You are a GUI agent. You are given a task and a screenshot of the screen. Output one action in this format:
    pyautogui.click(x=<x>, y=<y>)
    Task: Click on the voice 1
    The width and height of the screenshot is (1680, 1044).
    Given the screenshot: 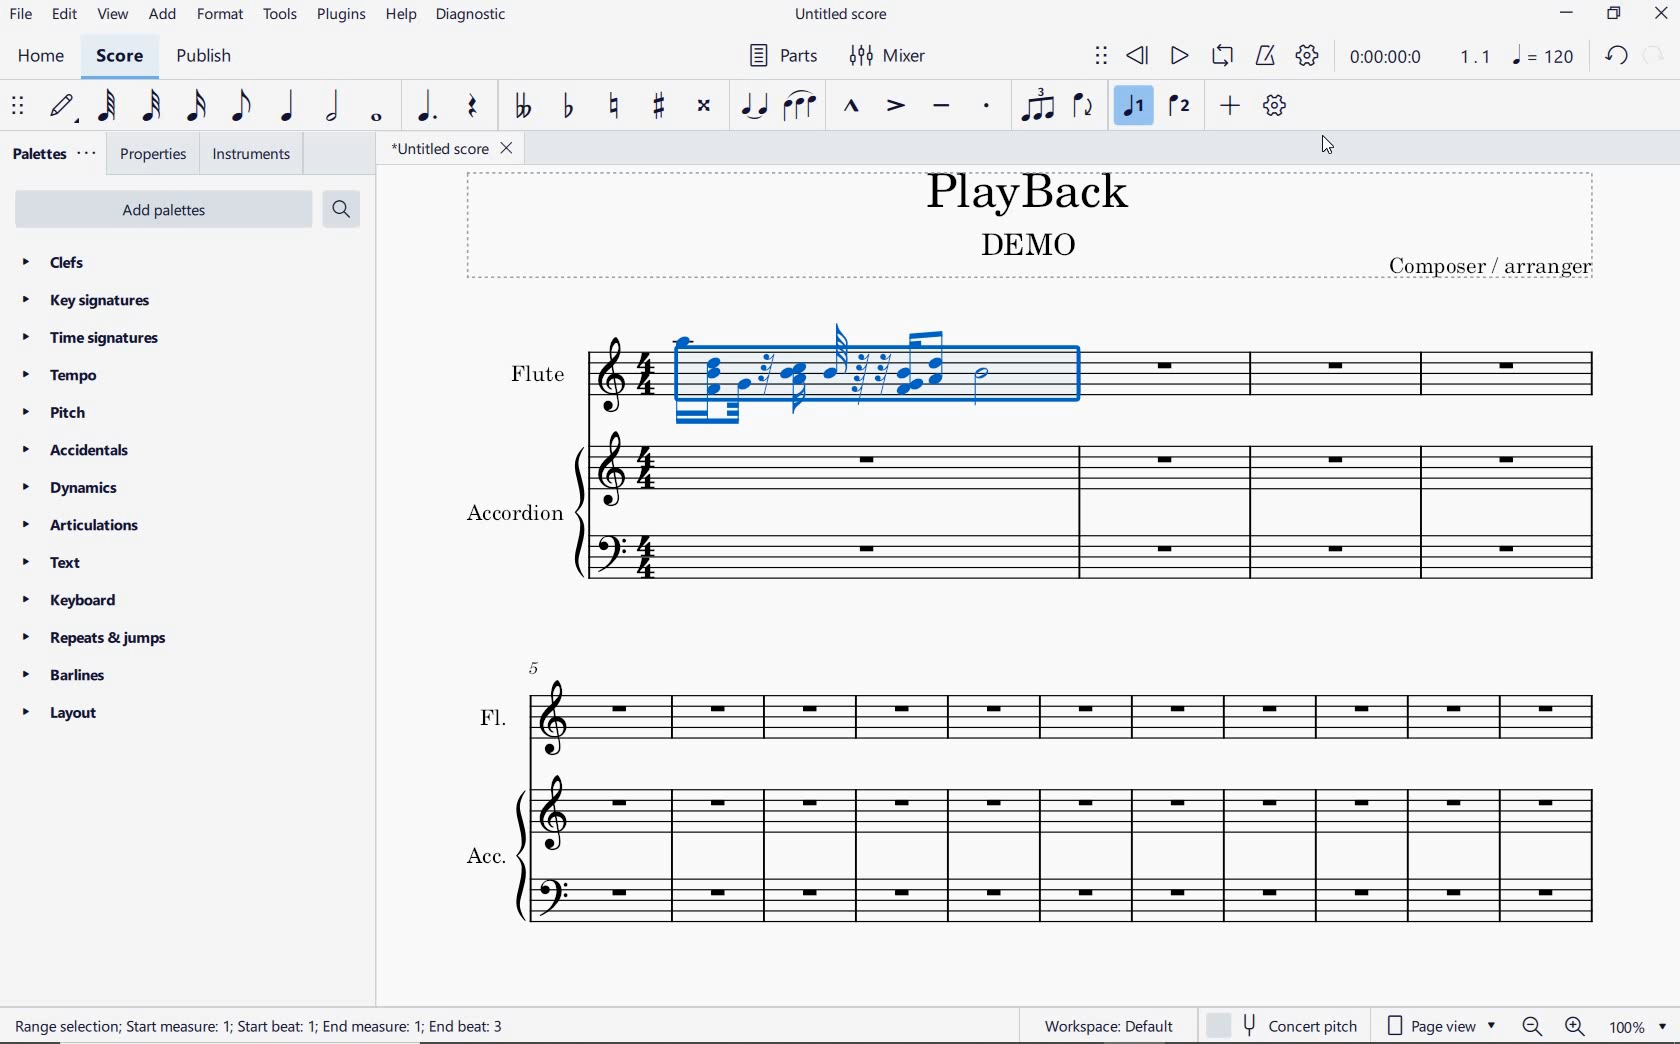 What is the action you would take?
    pyautogui.click(x=1132, y=105)
    